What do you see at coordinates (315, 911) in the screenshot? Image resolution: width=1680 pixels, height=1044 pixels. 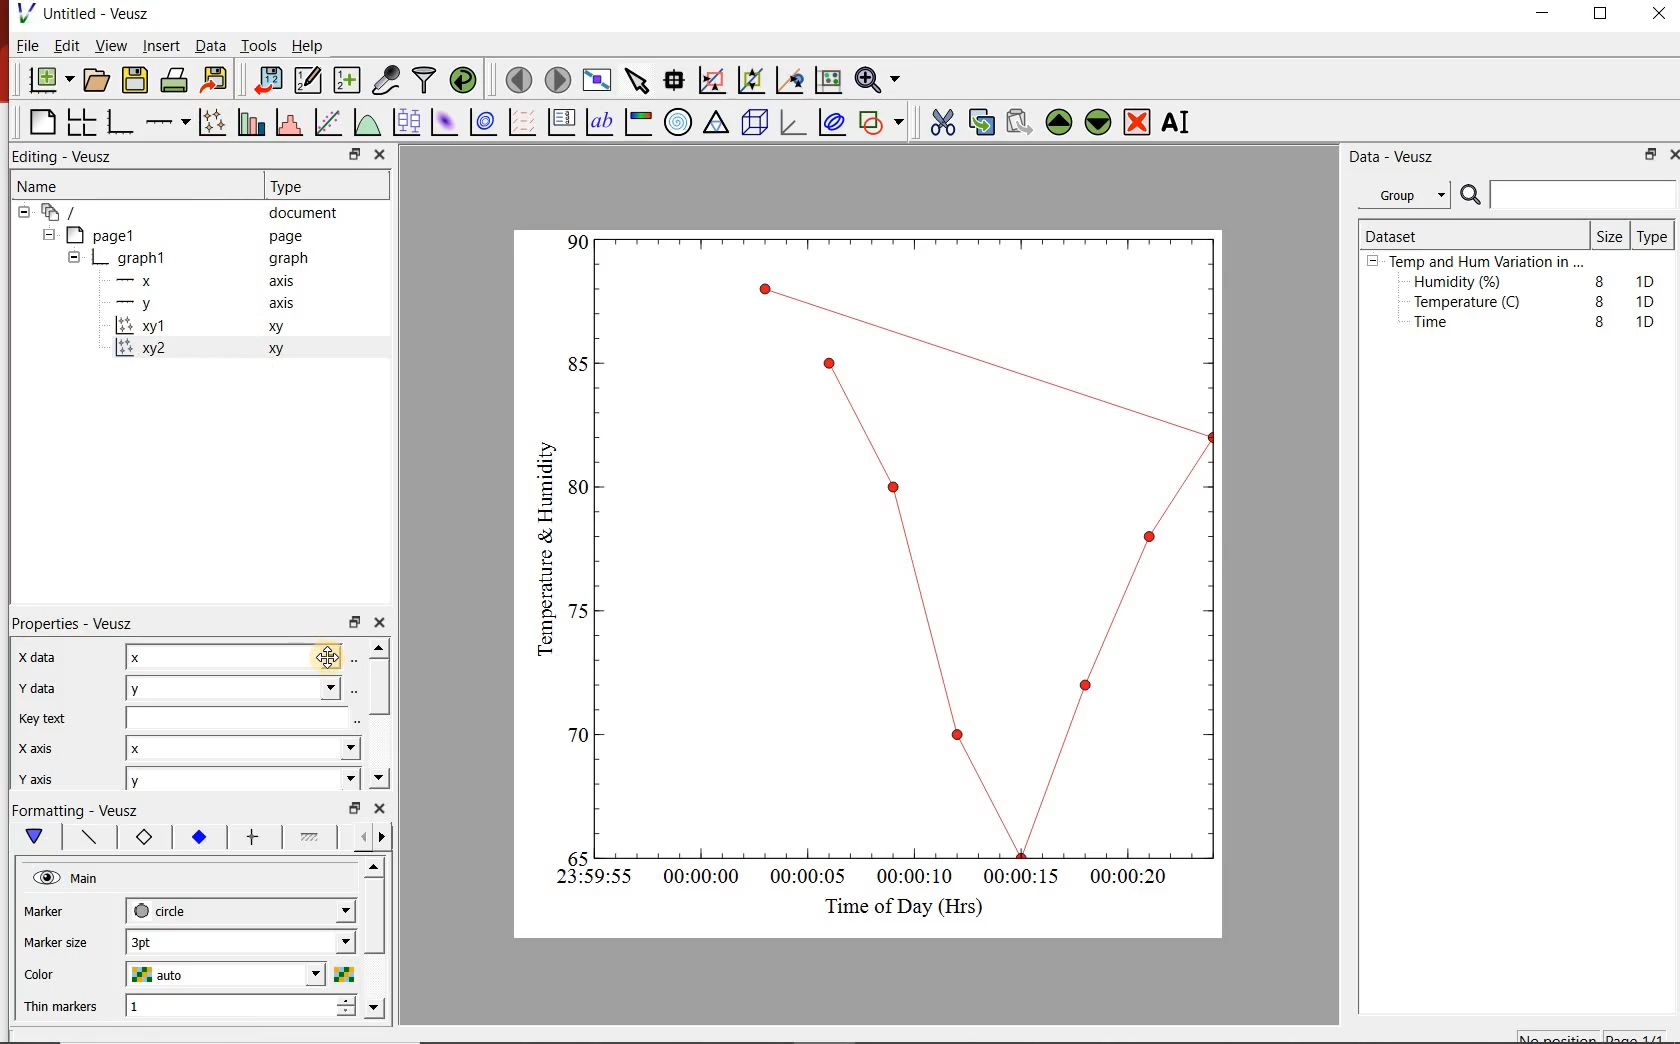 I see `Marker dropdown` at bounding box center [315, 911].